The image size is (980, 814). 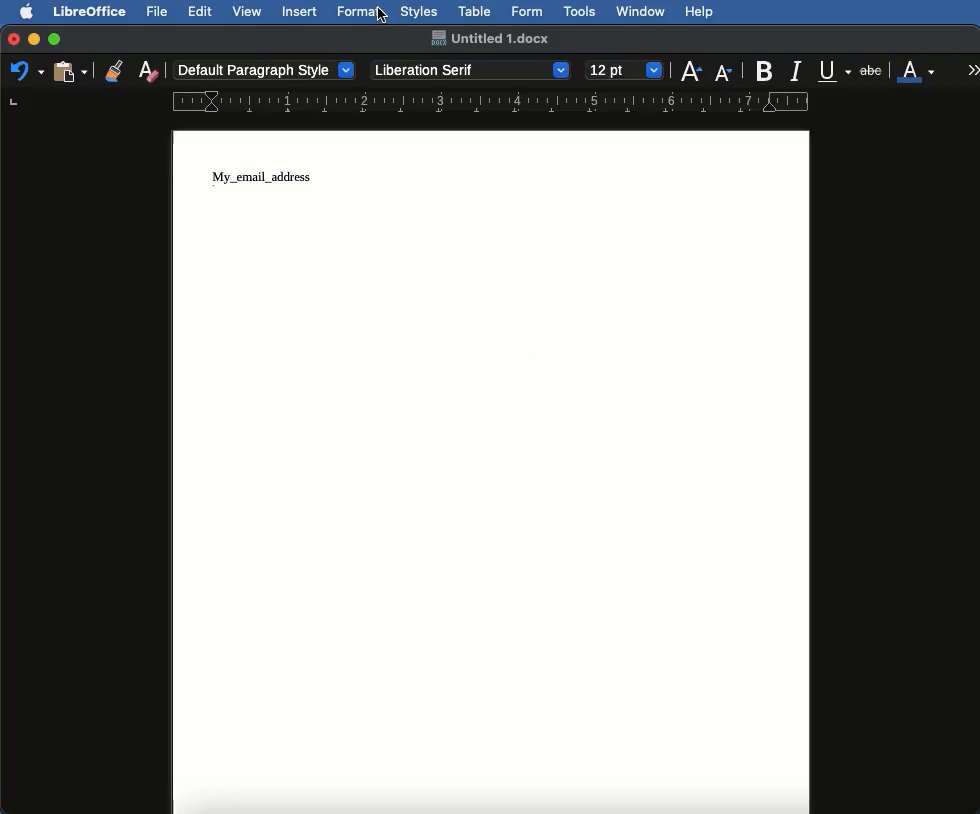 I want to click on Insert, so click(x=300, y=11).